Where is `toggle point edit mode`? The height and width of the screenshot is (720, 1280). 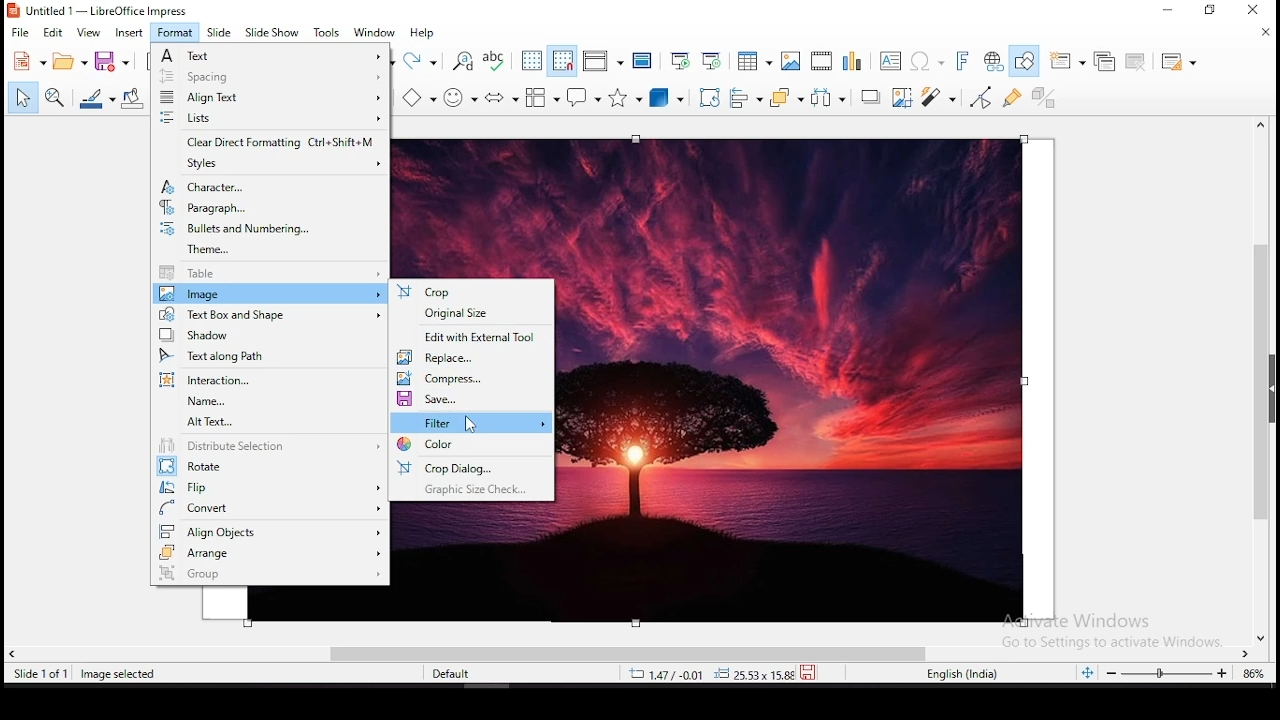 toggle point edit mode is located at coordinates (980, 97).